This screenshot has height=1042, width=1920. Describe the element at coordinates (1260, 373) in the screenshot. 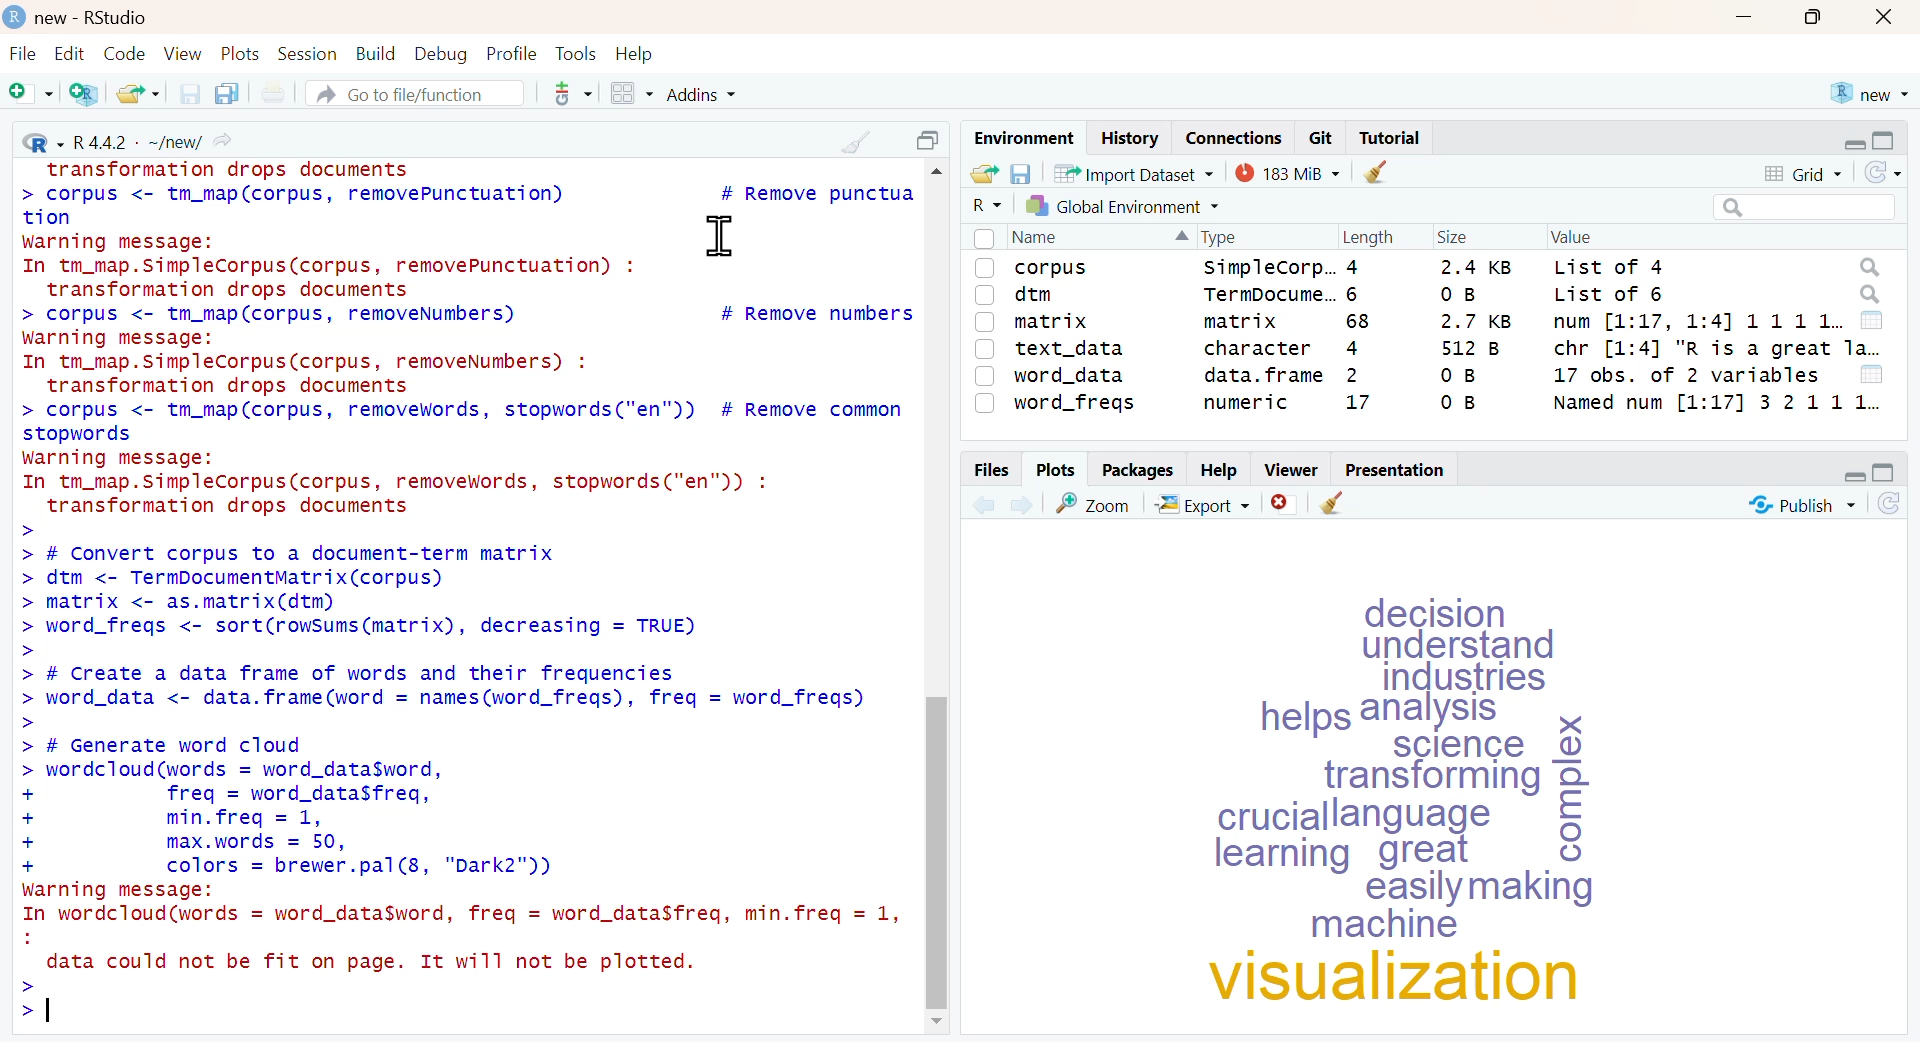

I see `data. frame` at that location.